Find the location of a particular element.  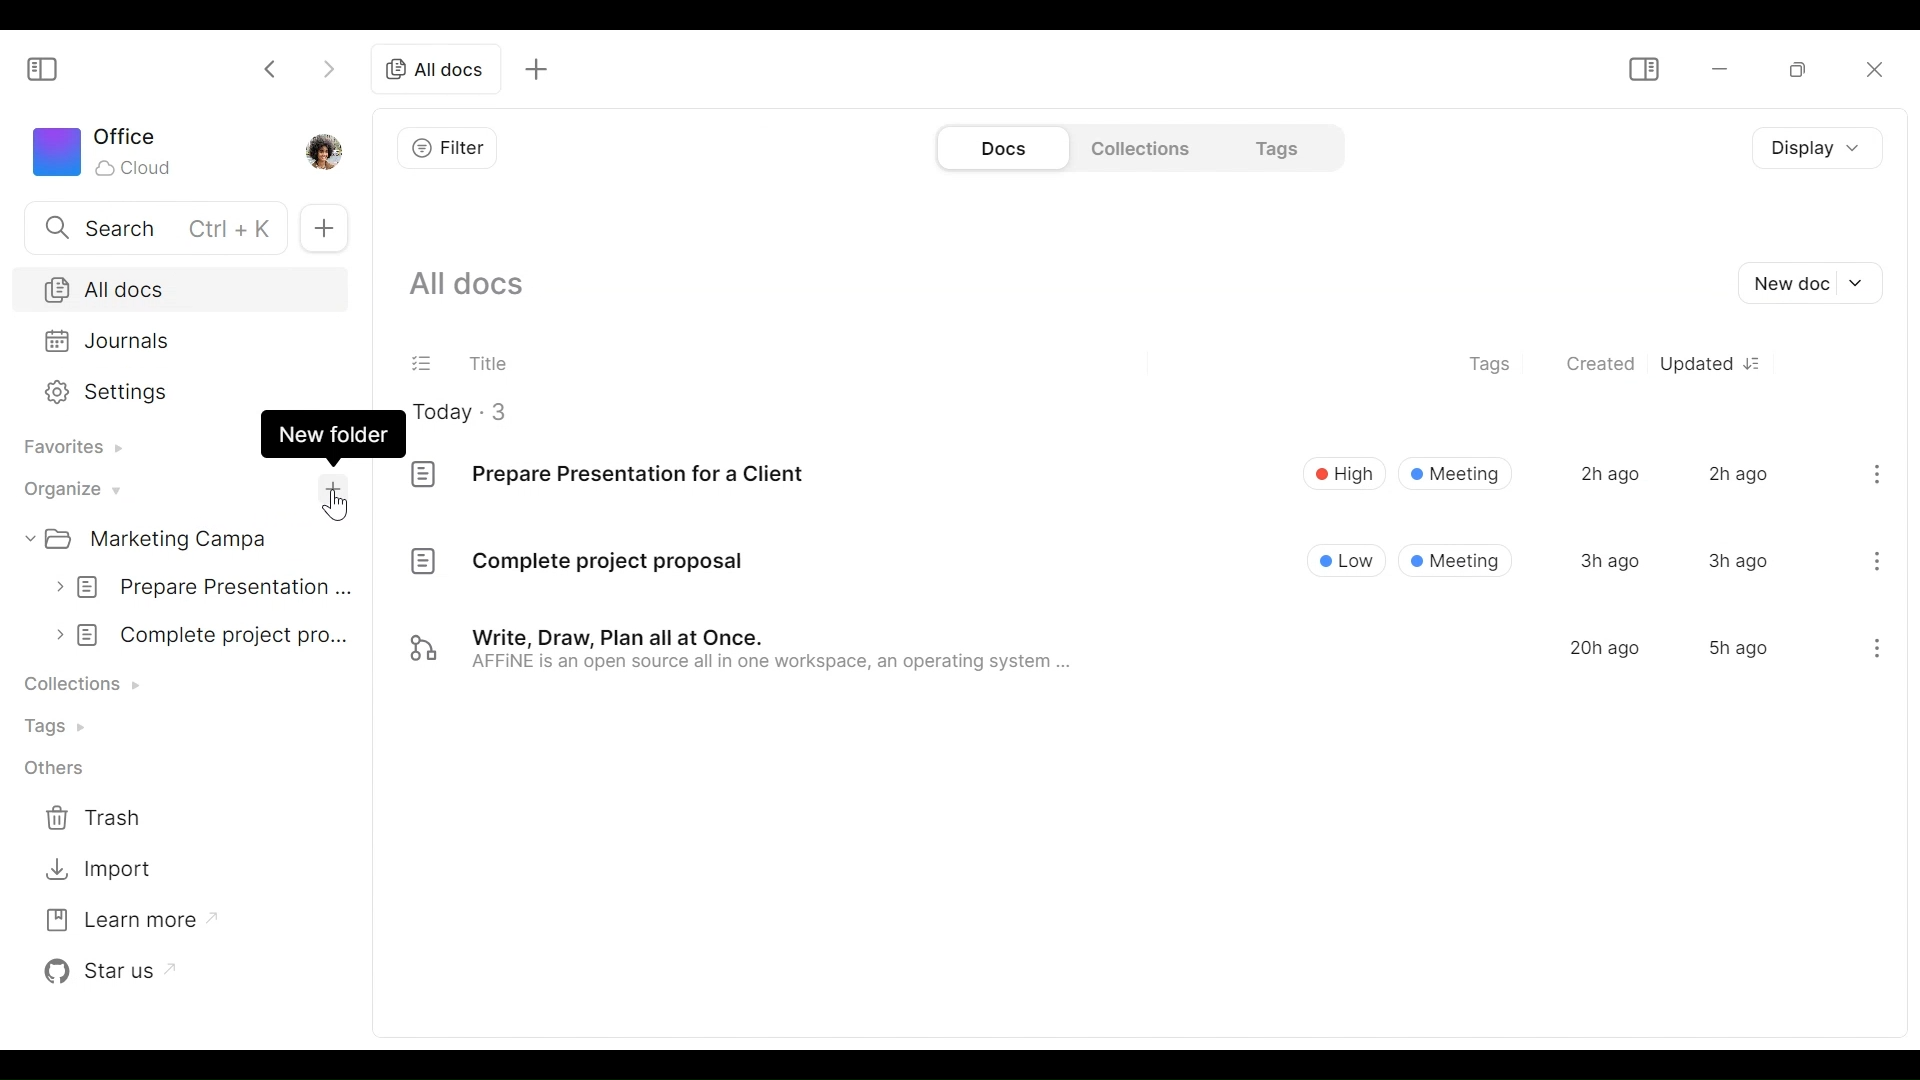

Show/Hide Sidebar is located at coordinates (43, 70).